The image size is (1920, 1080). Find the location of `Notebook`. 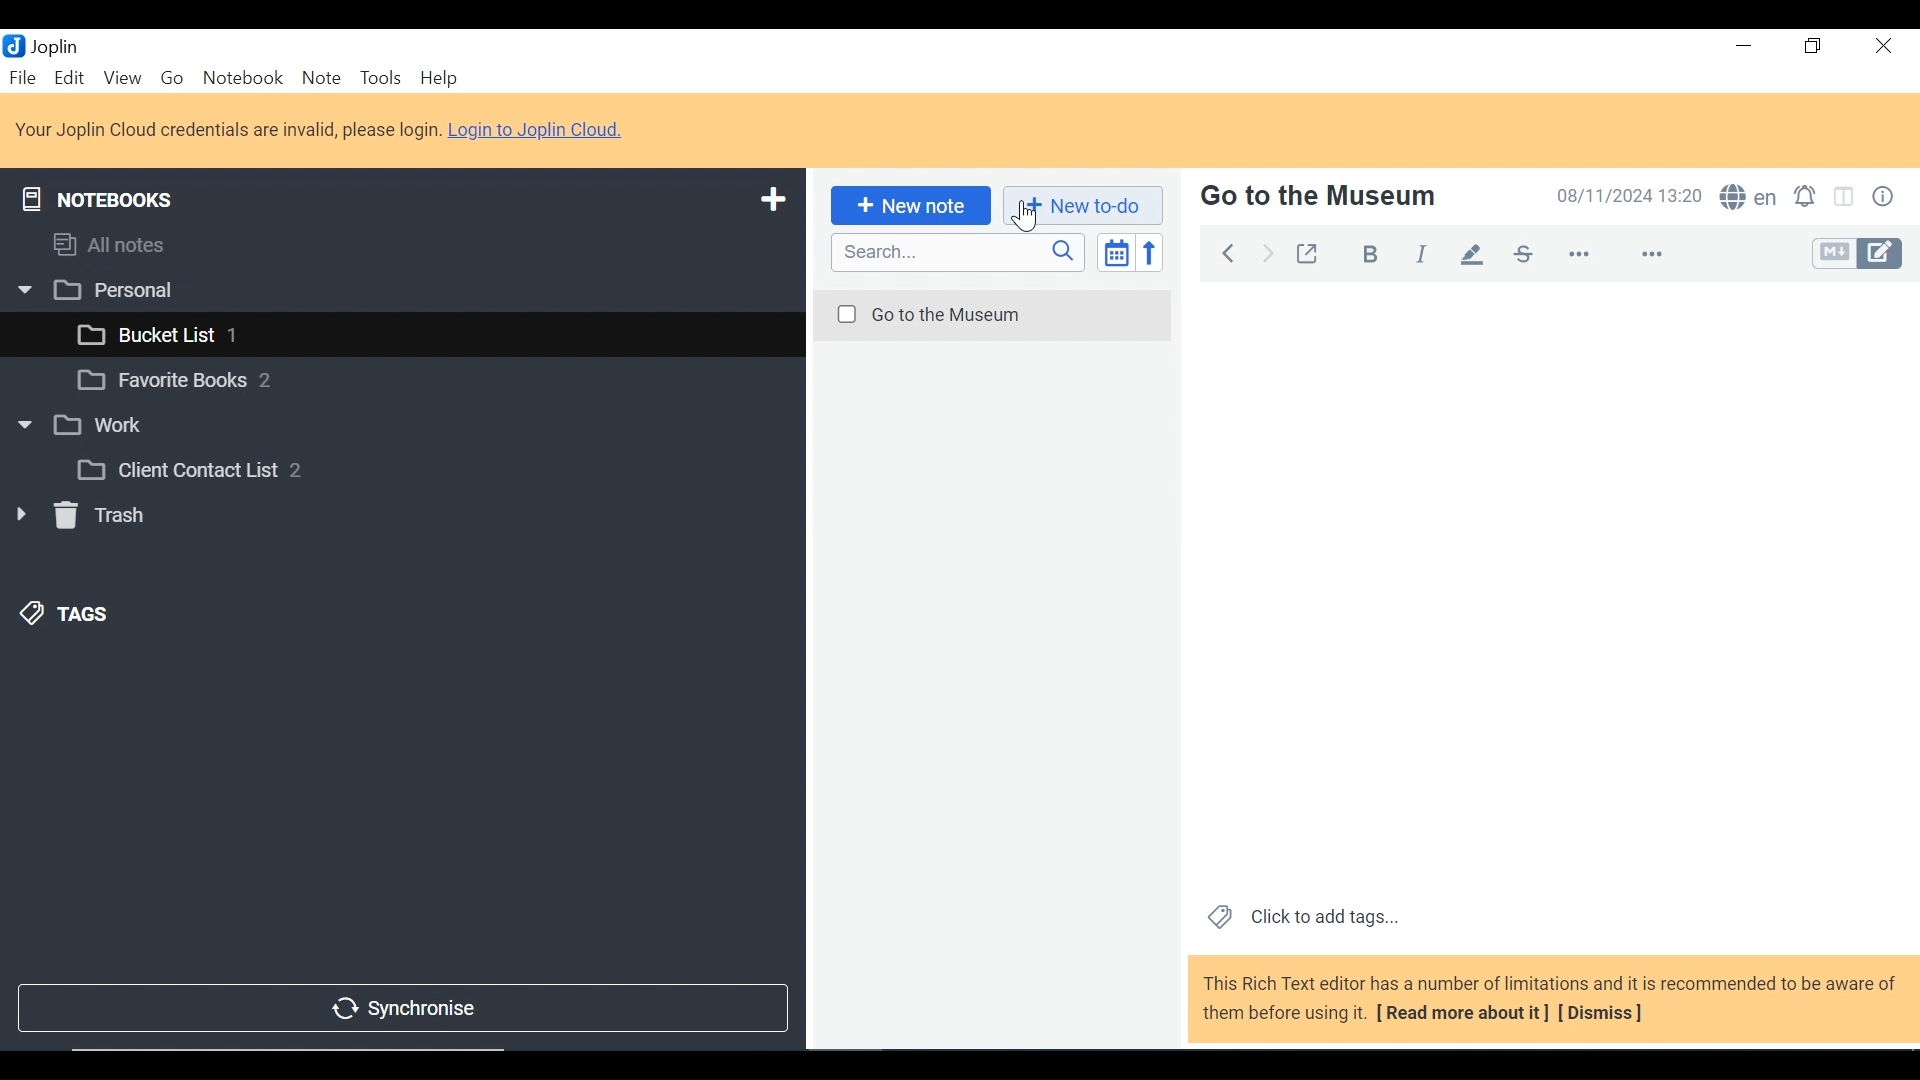

Notebook is located at coordinates (242, 79).